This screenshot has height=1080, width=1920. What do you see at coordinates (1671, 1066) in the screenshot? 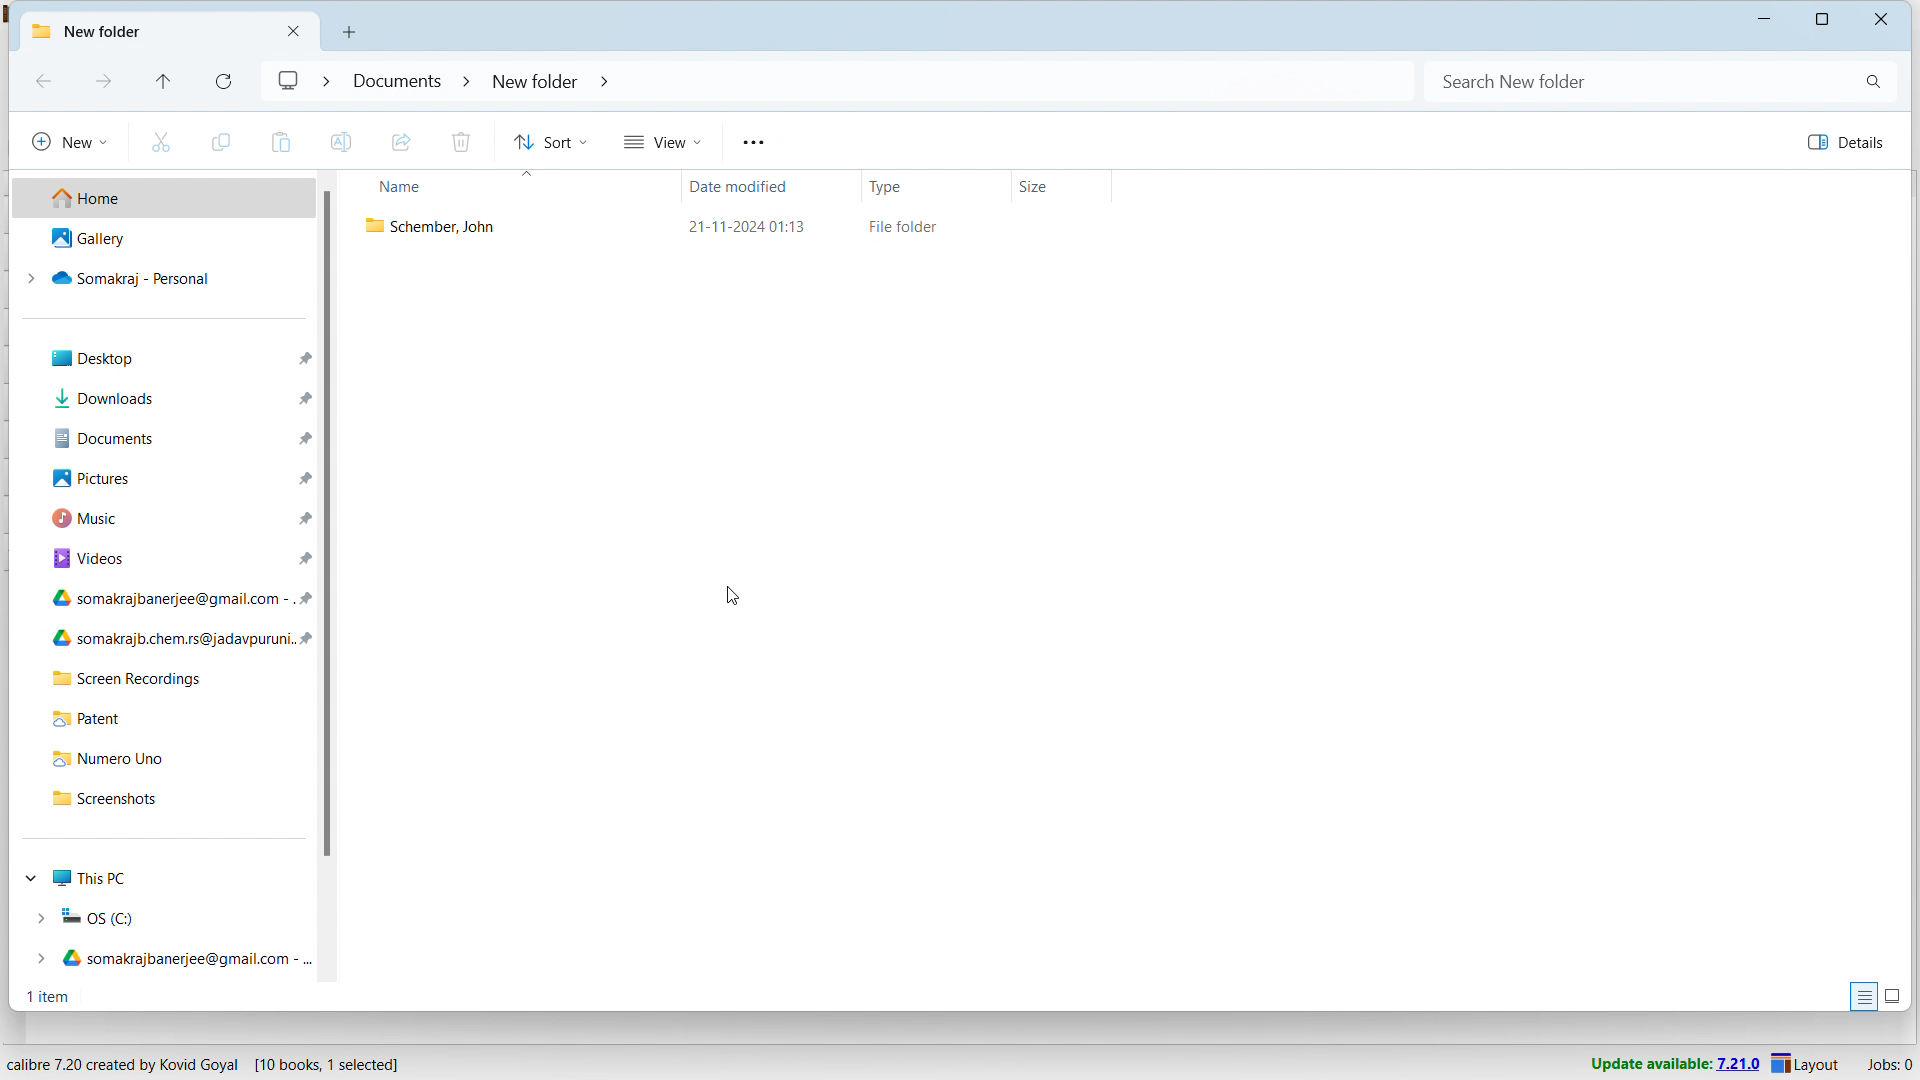
I see `uodate` at bounding box center [1671, 1066].